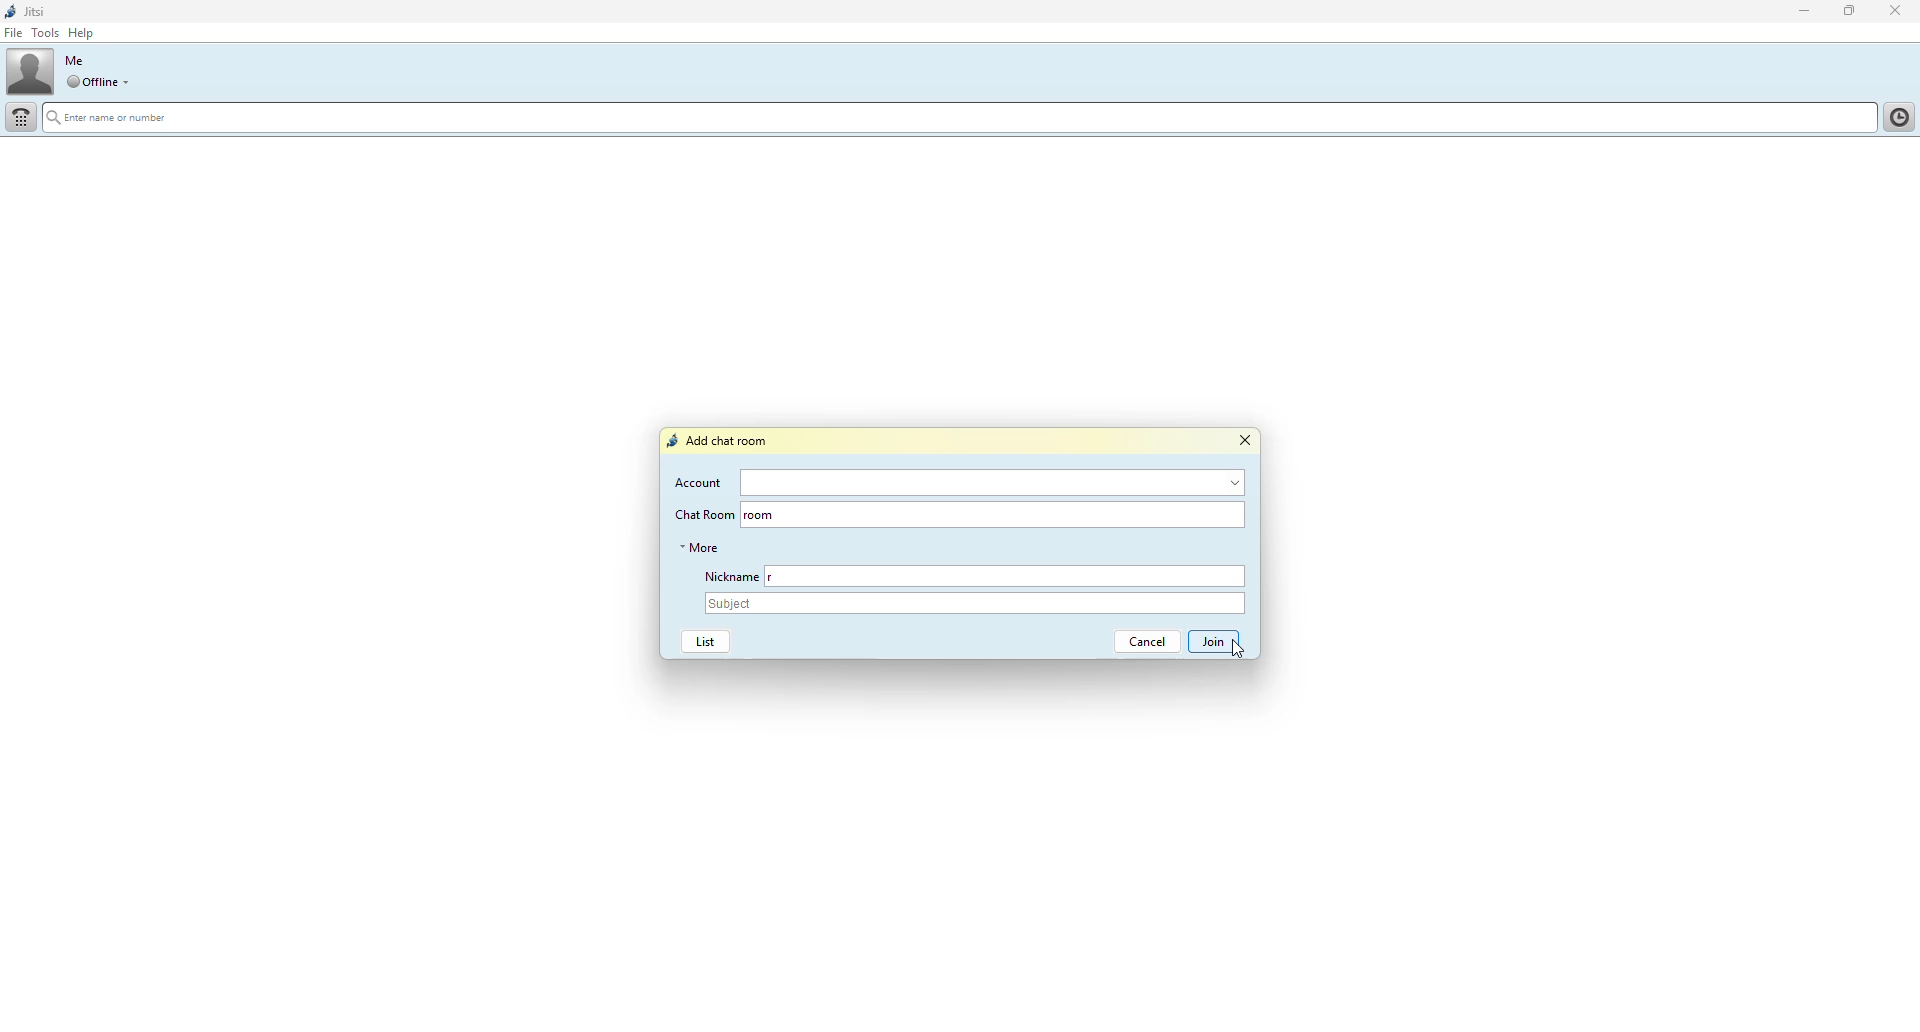 The image size is (1920, 1032). I want to click on room, so click(761, 514).